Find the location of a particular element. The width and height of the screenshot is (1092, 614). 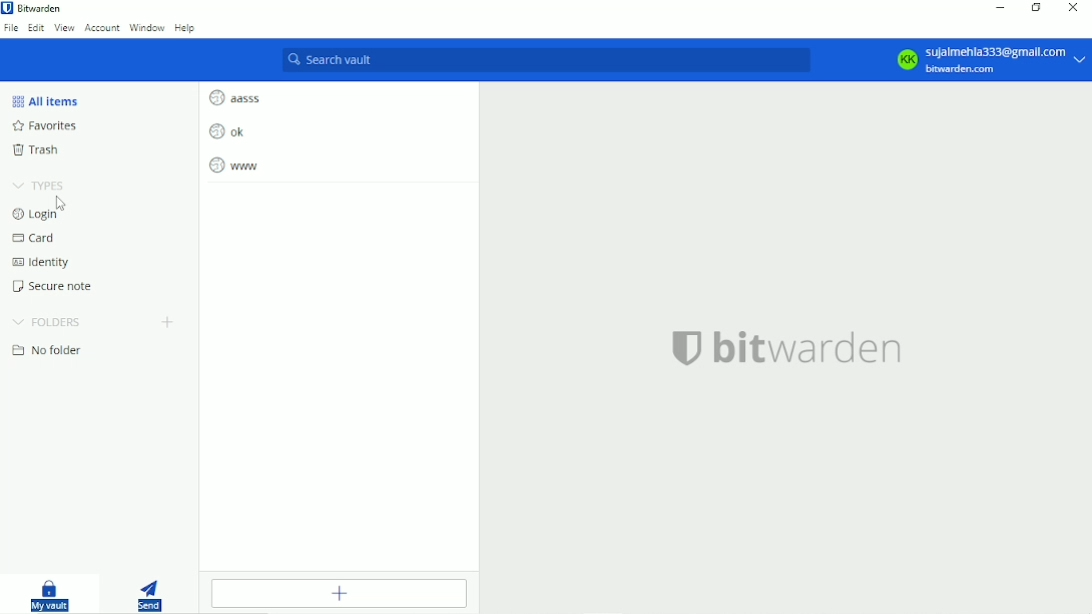

bitwarden is located at coordinates (786, 346).